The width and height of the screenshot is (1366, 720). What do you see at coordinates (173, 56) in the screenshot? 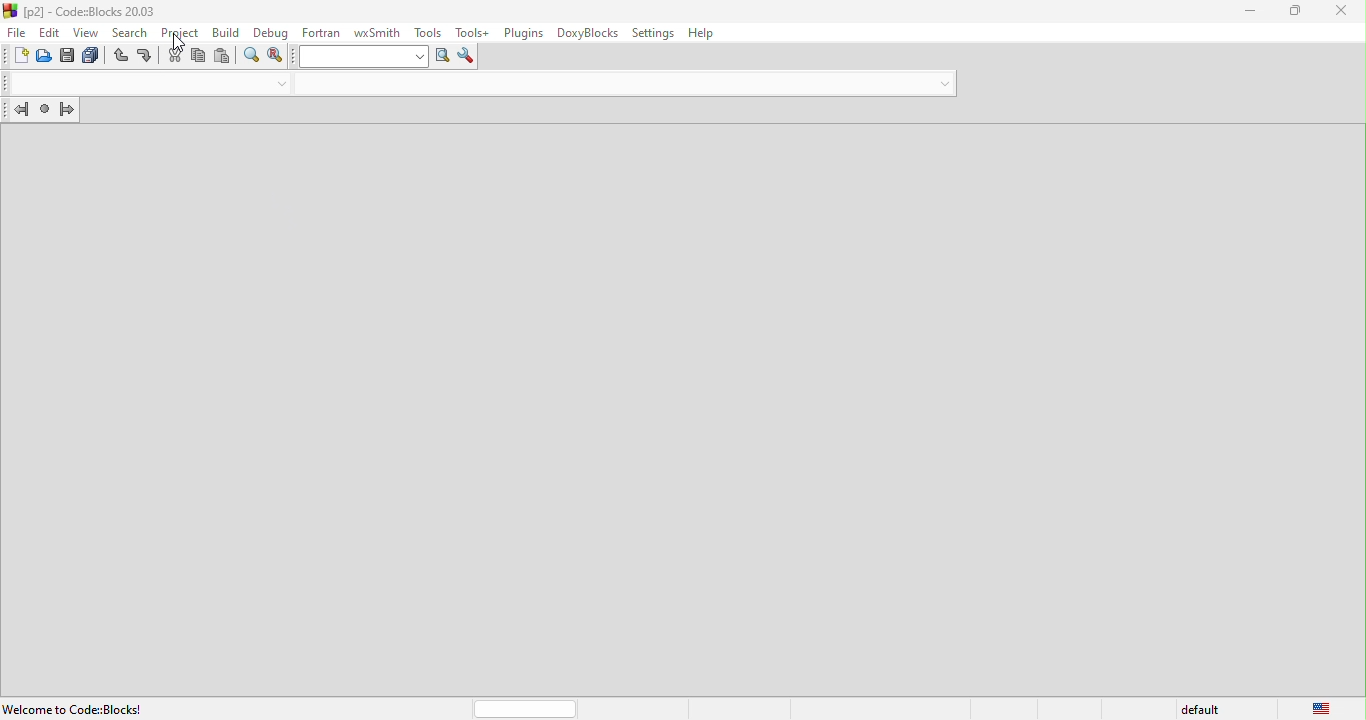
I see `cut` at bounding box center [173, 56].